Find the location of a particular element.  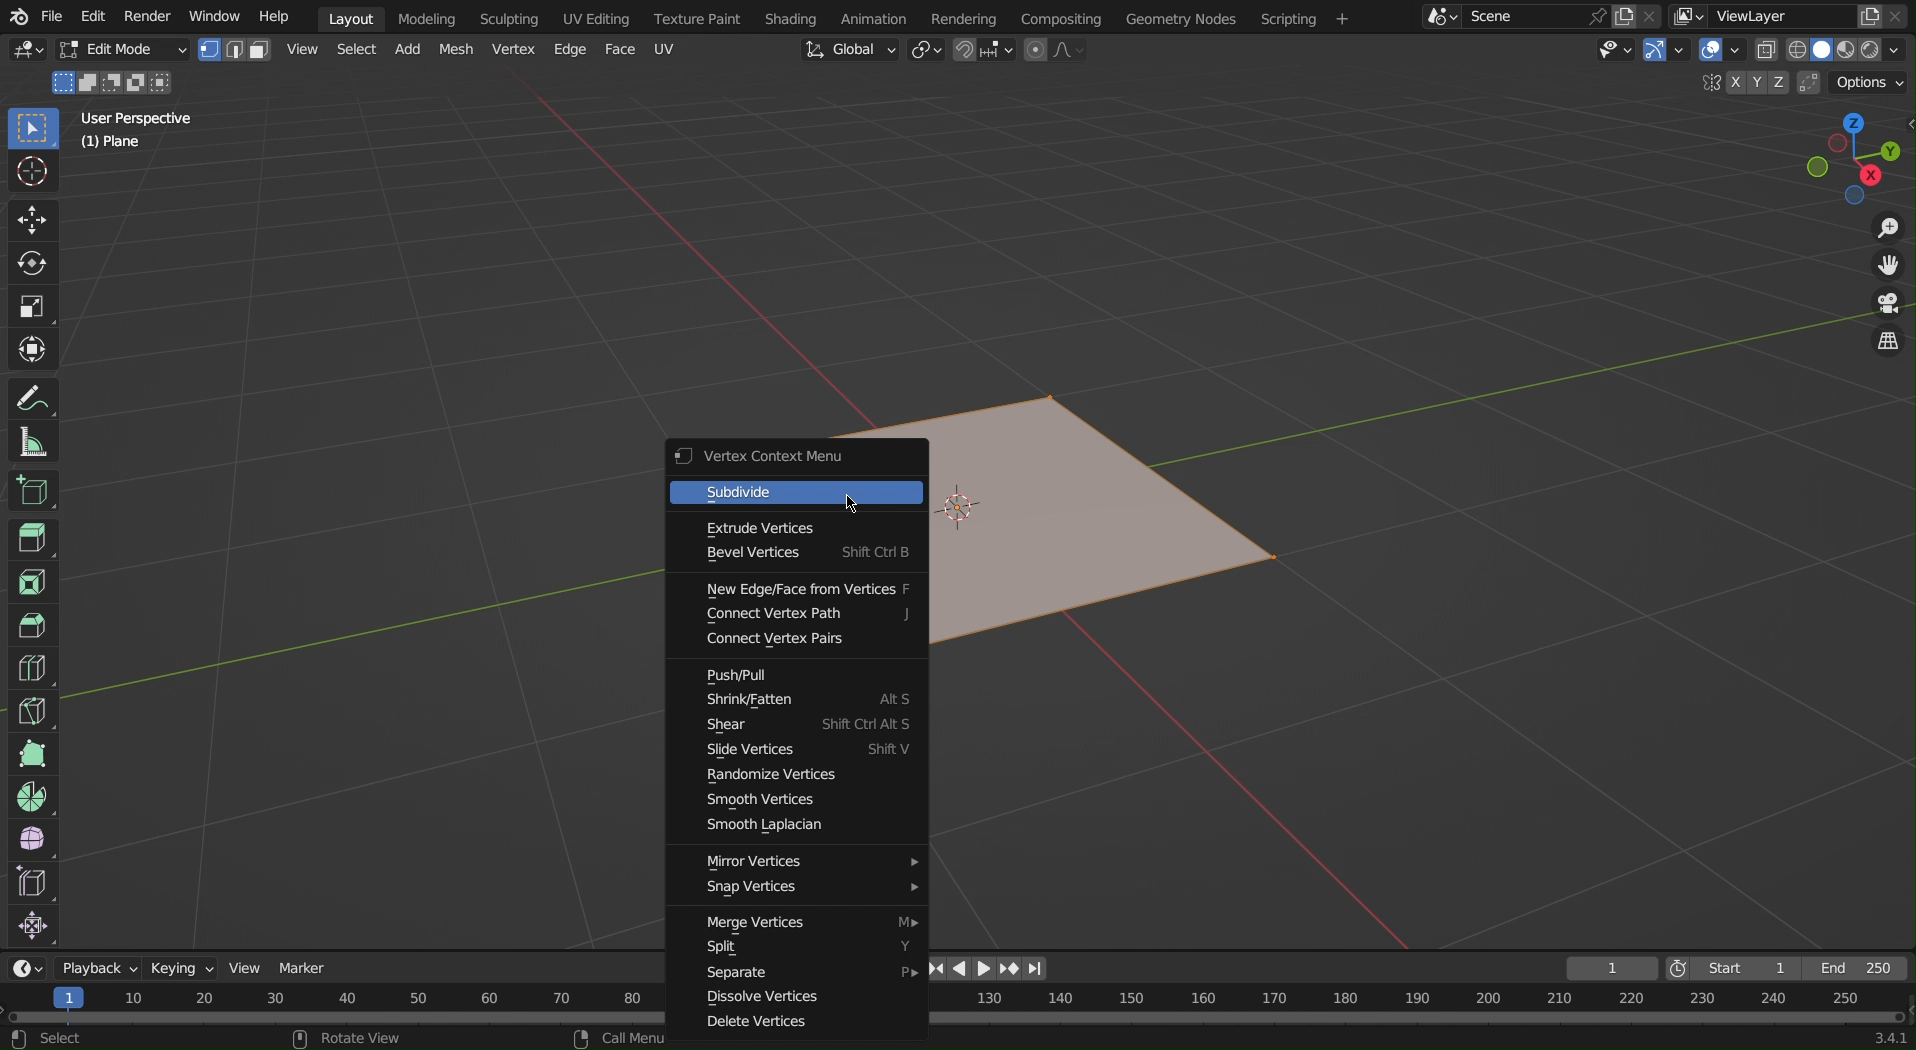

Shrink/Fatten is located at coordinates (806, 700).